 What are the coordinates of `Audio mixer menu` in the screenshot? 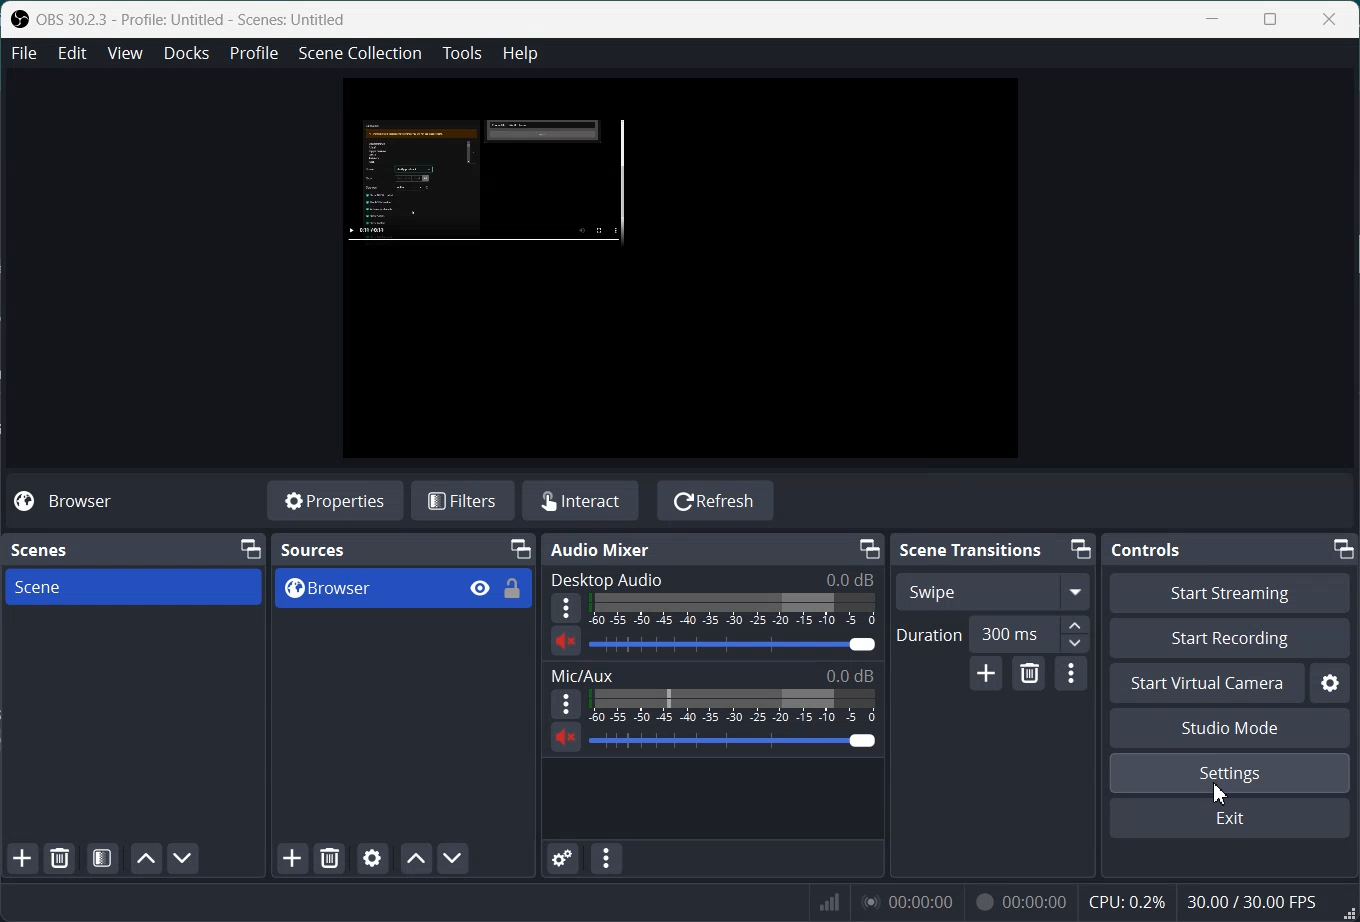 It's located at (608, 858).